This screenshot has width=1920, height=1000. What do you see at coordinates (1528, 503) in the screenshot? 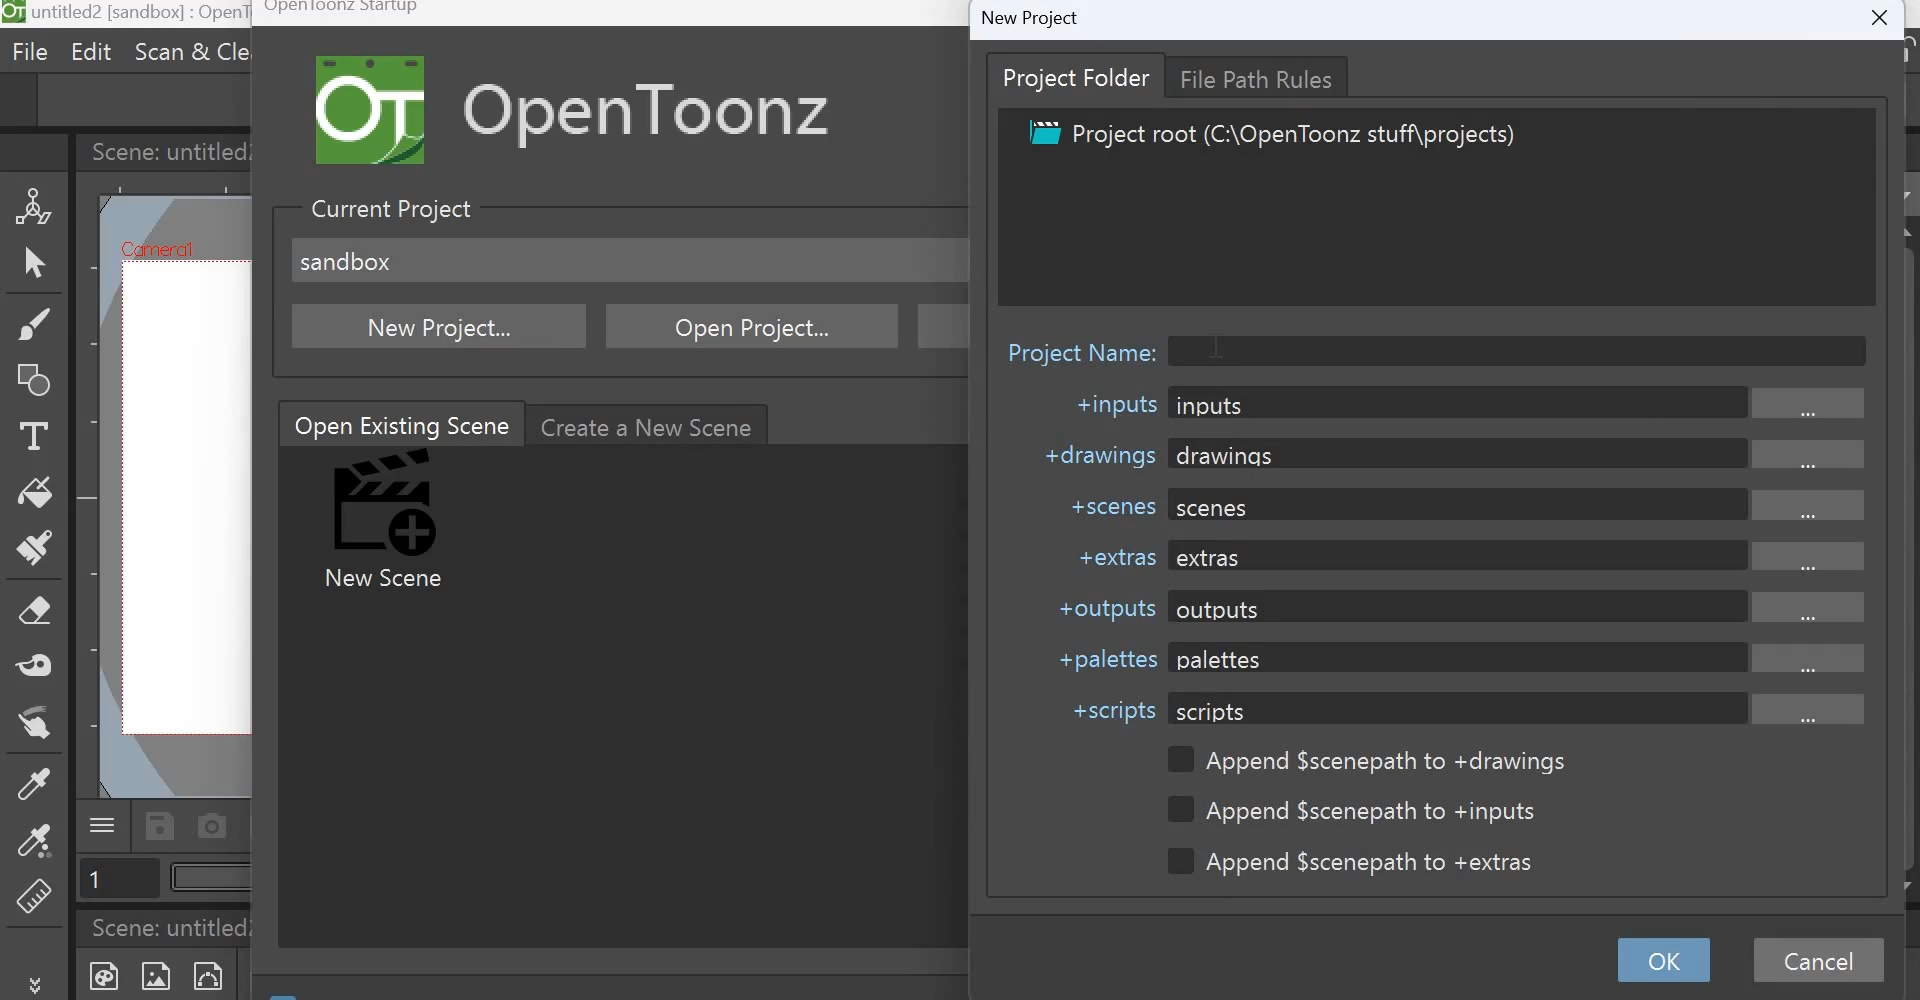
I see `scenes` at bounding box center [1528, 503].